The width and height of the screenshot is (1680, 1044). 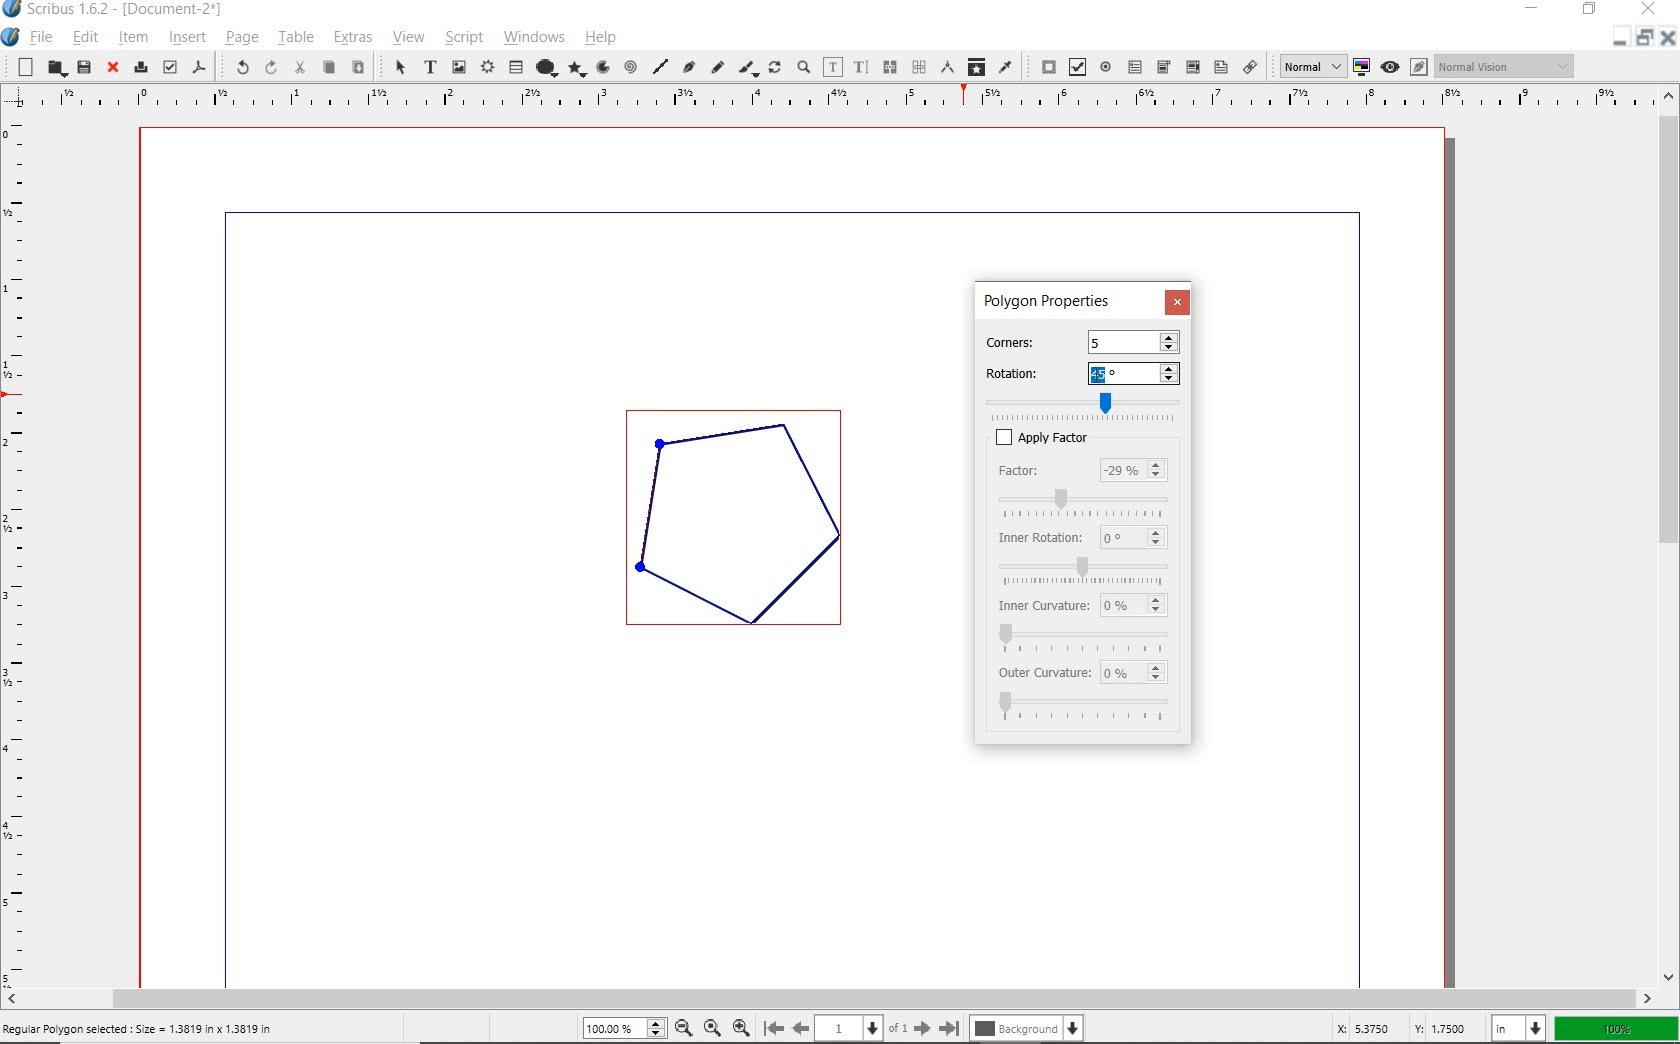 What do you see at coordinates (1087, 708) in the screenshot?
I see `outer curvature slider` at bounding box center [1087, 708].